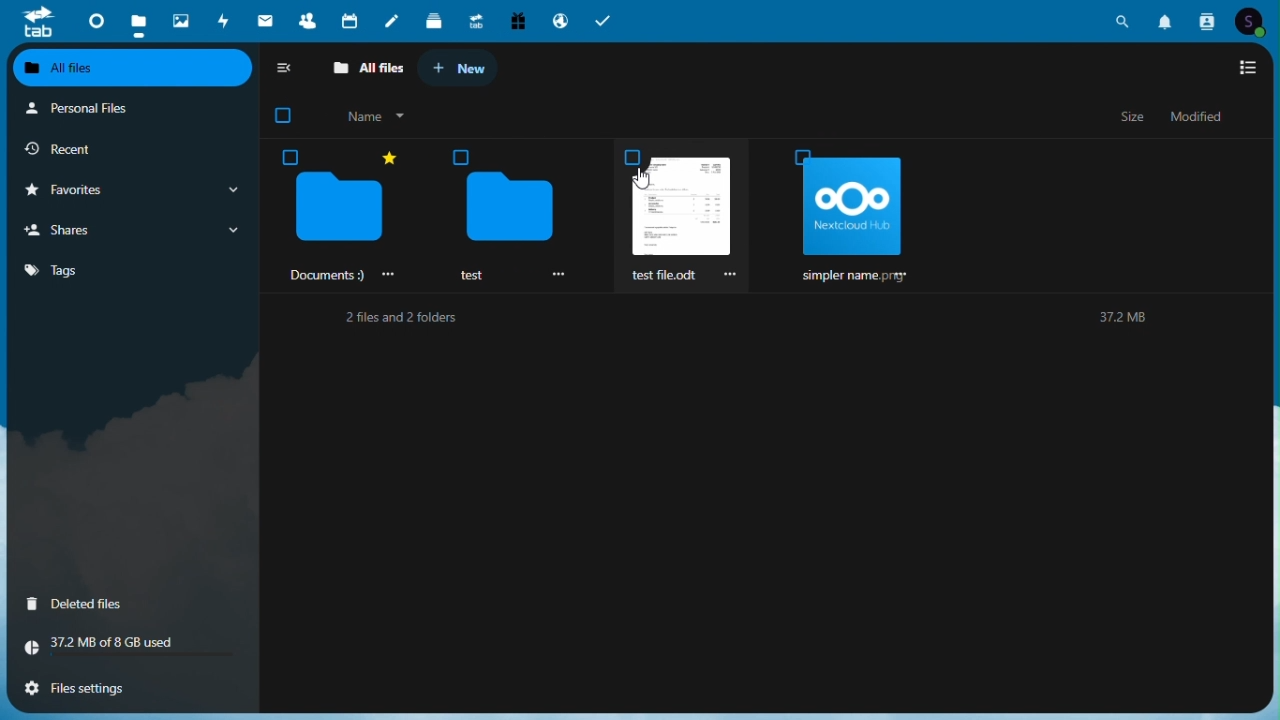 Image resolution: width=1280 pixels, height=720 pixels. What do you see at coordinates (1169, 19) in the screenshot?
I see `notifications` at bounding box center [1169, 19].